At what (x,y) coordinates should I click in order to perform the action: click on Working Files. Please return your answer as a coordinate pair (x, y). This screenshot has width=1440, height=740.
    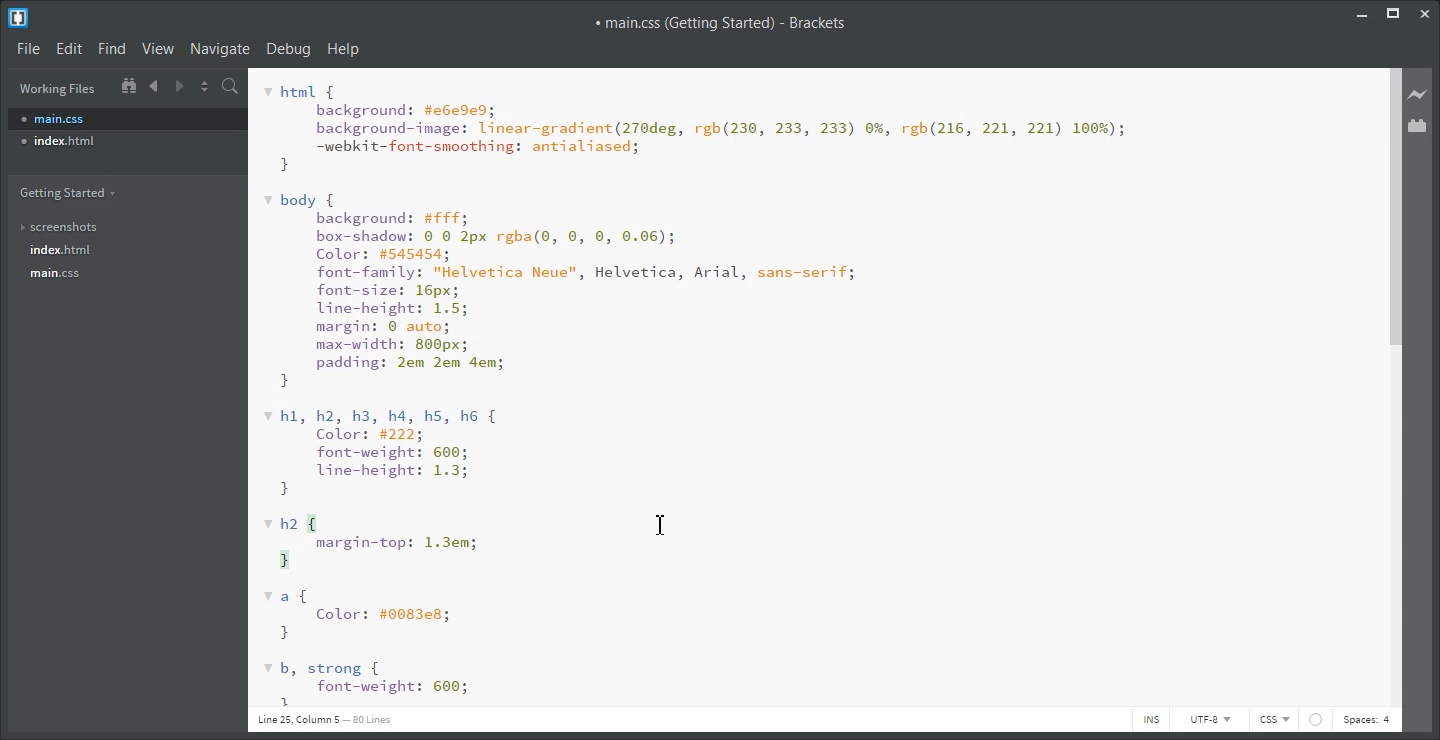
    Looking at the image, I should click on (58, 89).